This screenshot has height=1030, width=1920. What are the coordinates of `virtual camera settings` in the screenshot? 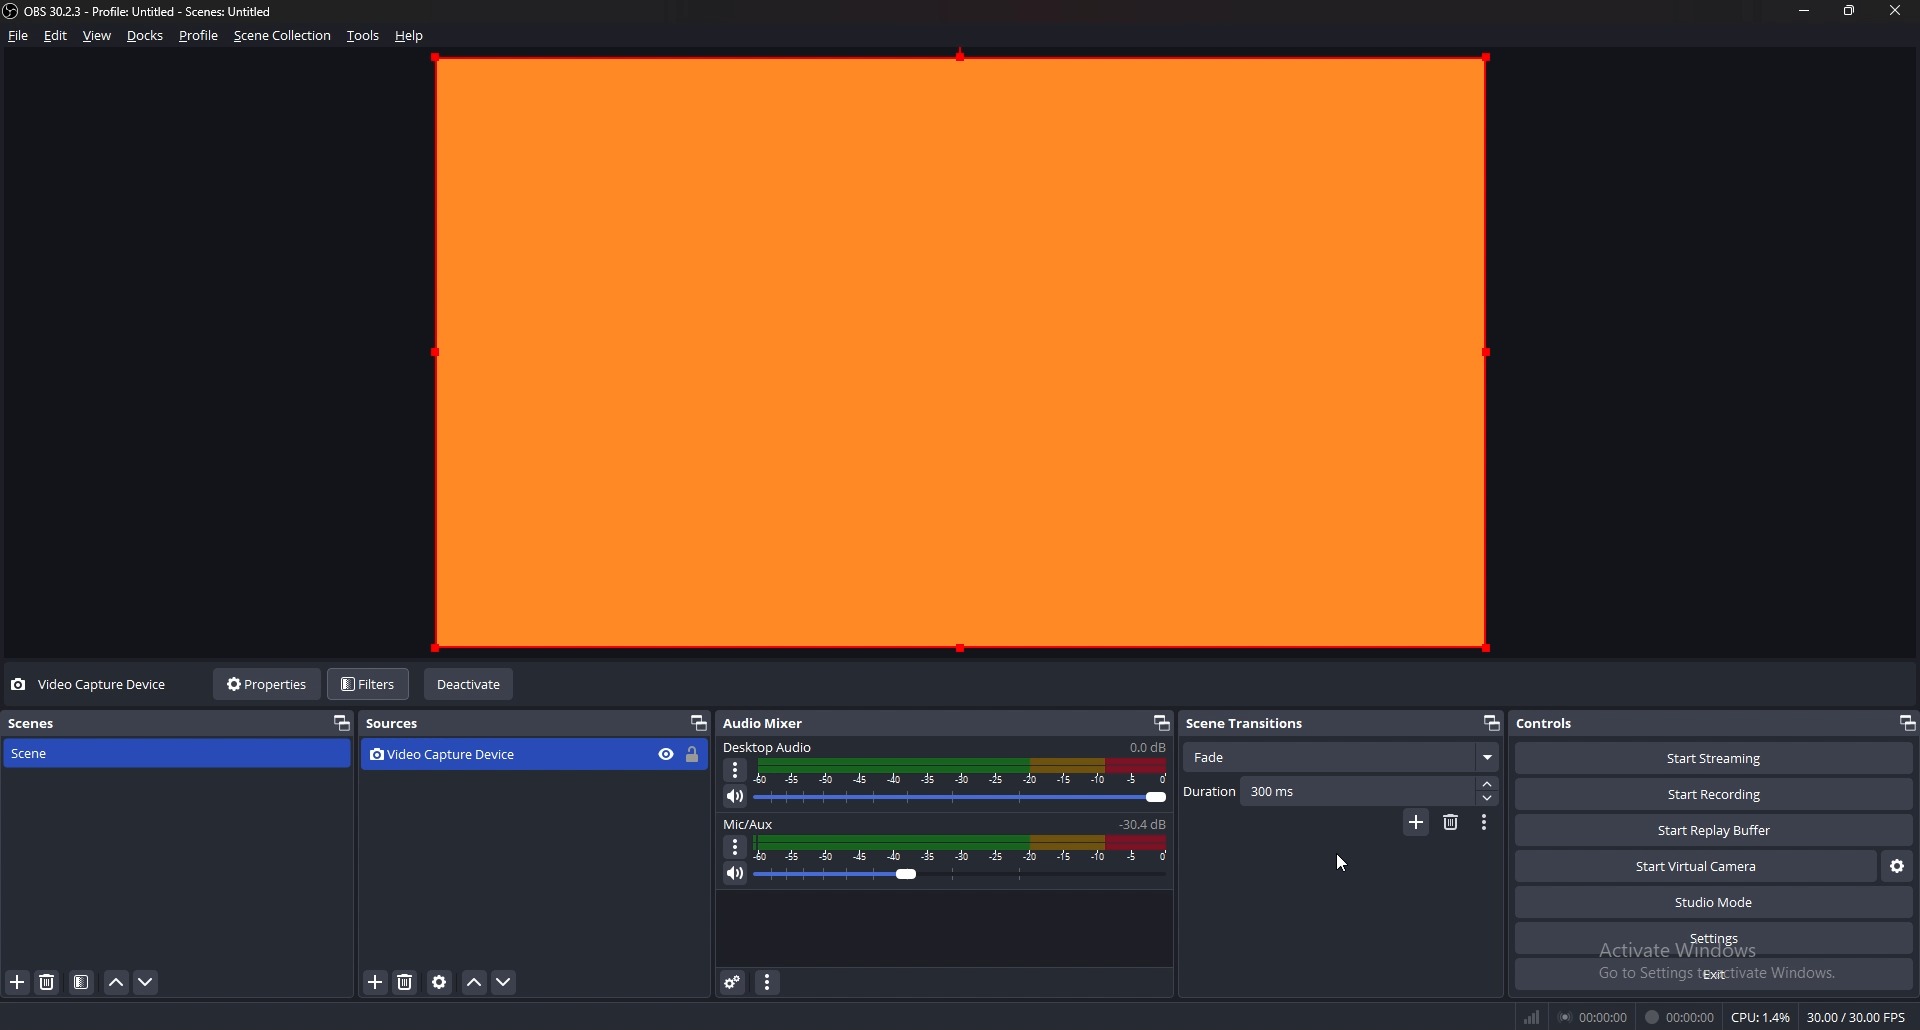 It's located at (1896, 867).